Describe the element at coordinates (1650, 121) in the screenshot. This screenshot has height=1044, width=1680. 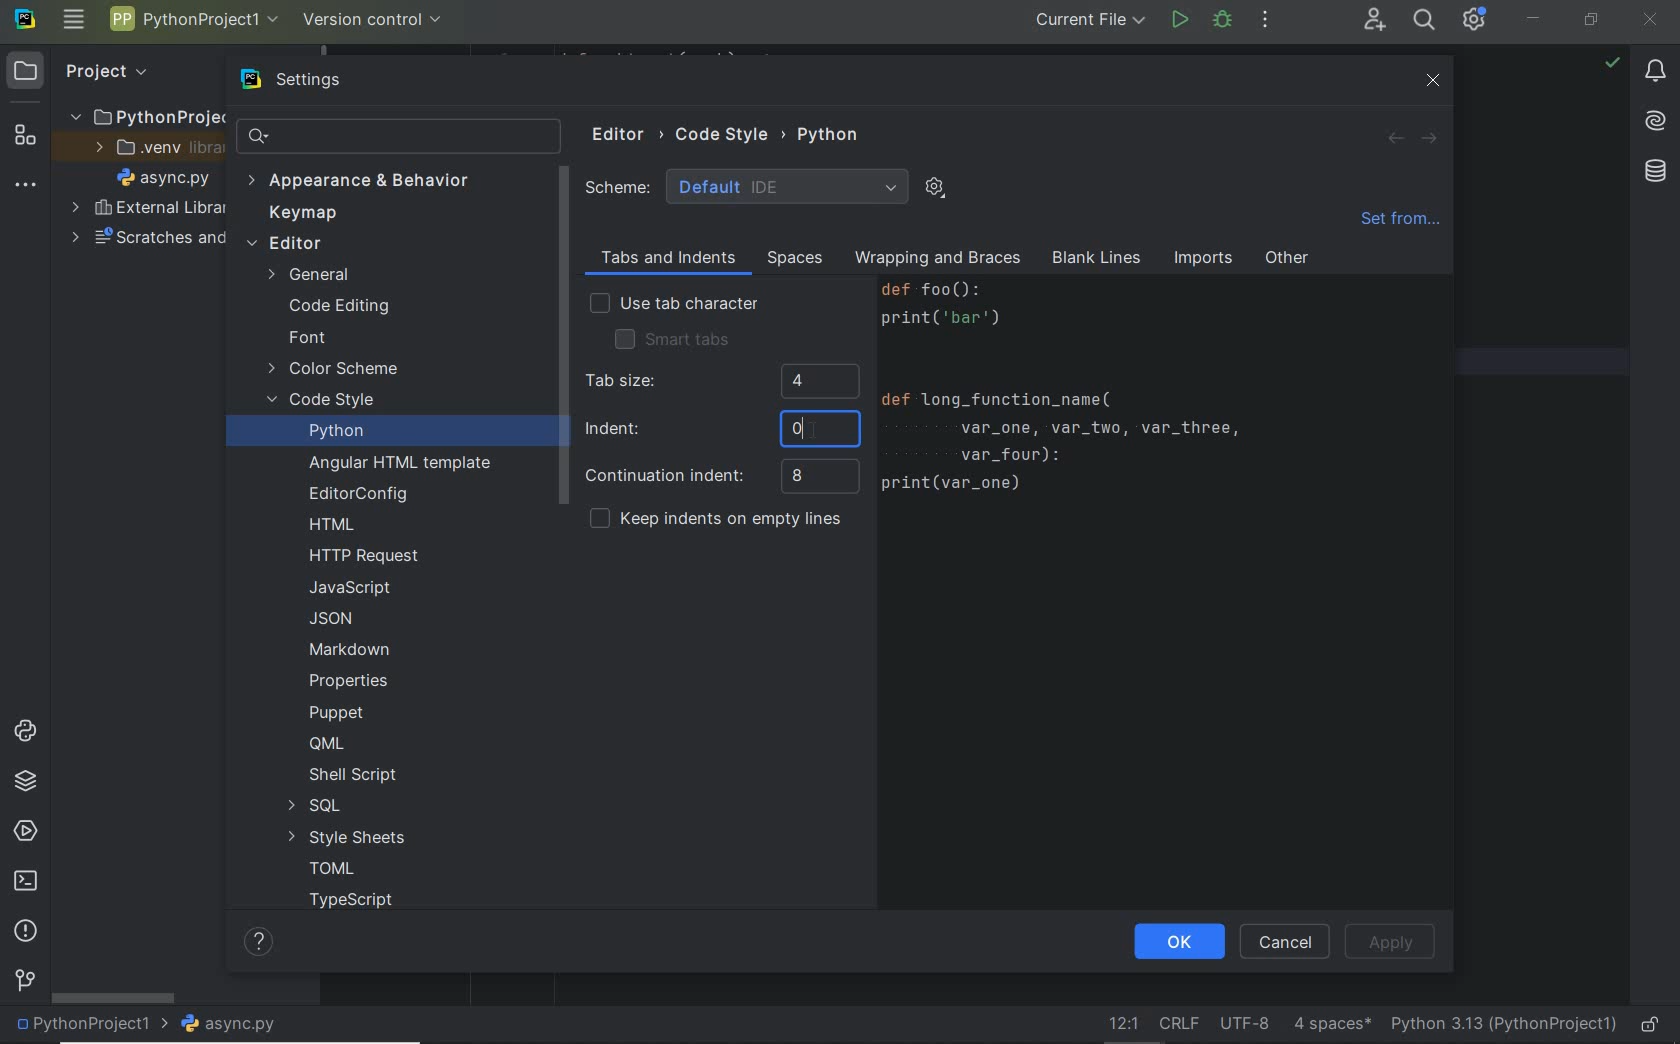
I see `AI Assistant` at that location.